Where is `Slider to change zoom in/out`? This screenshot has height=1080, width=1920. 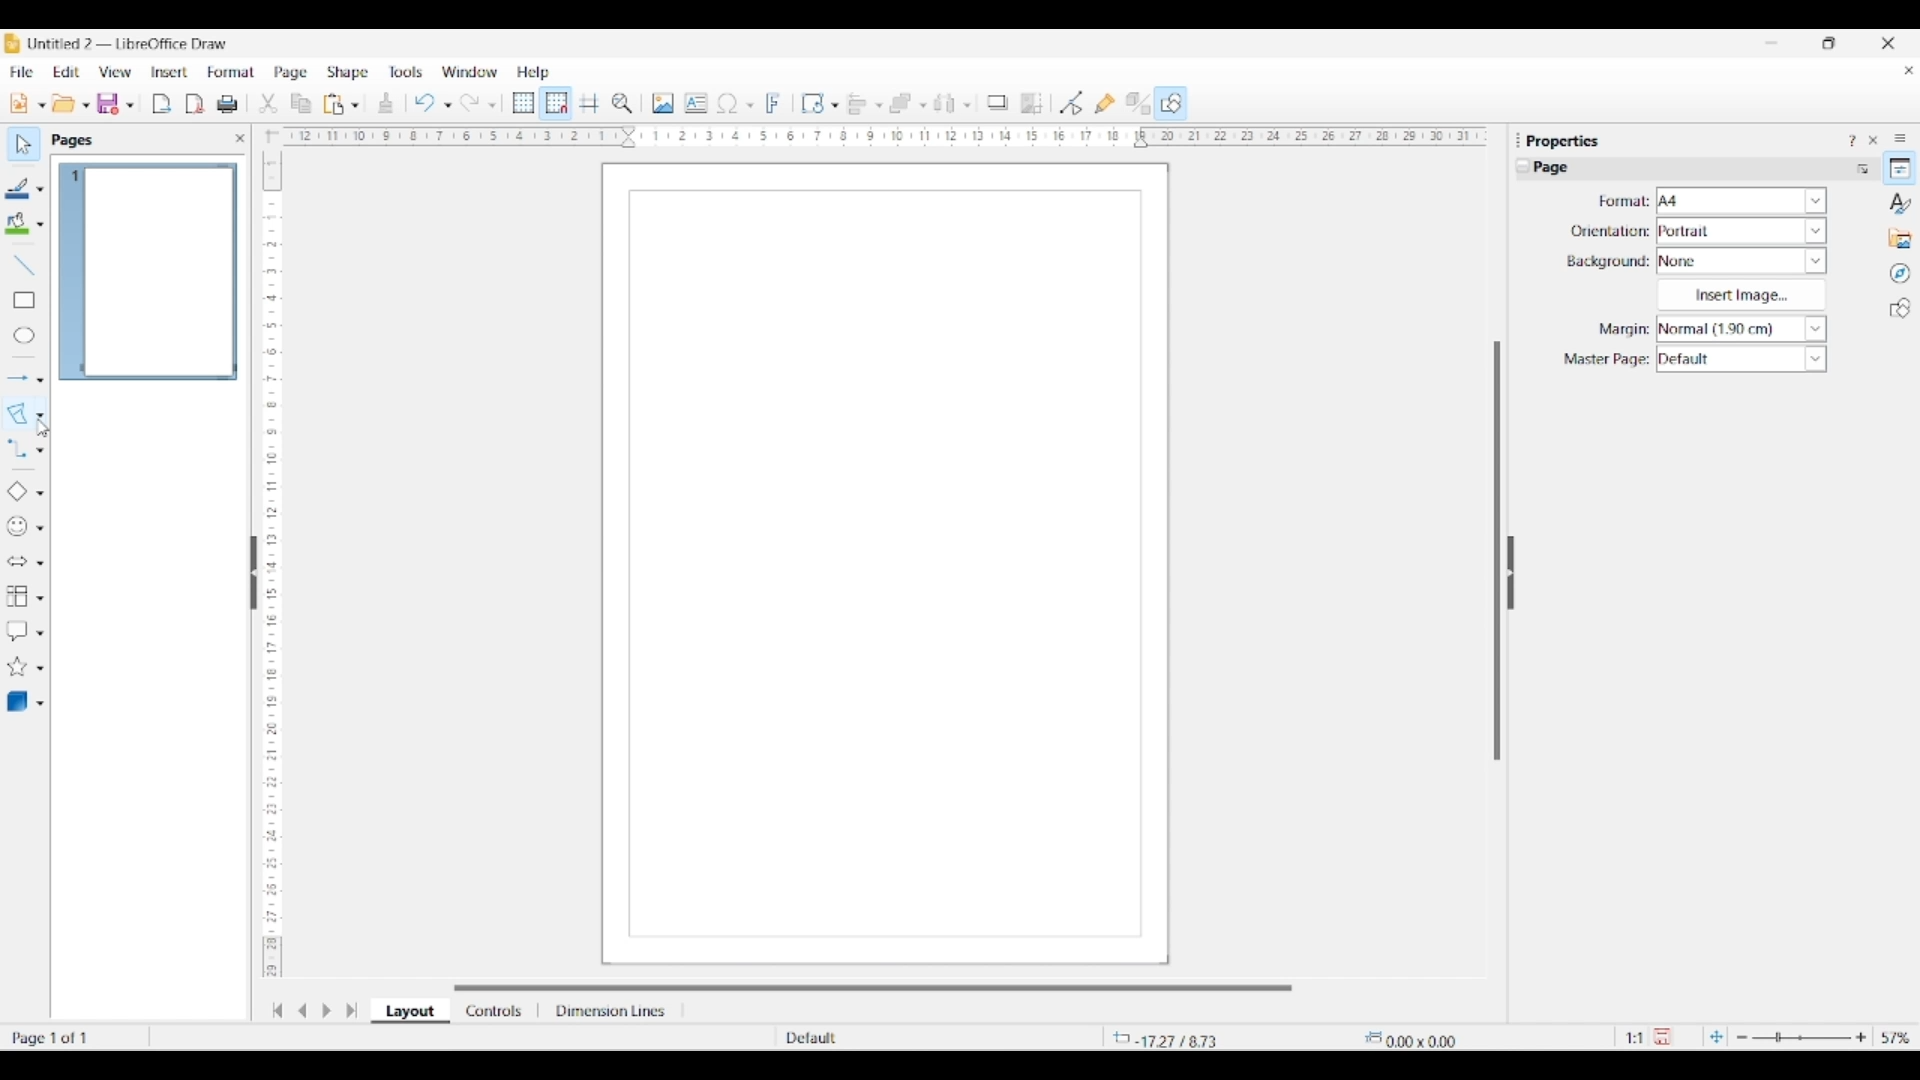 Slider to change zoom in/out is located at coordinates (1801, 1037).